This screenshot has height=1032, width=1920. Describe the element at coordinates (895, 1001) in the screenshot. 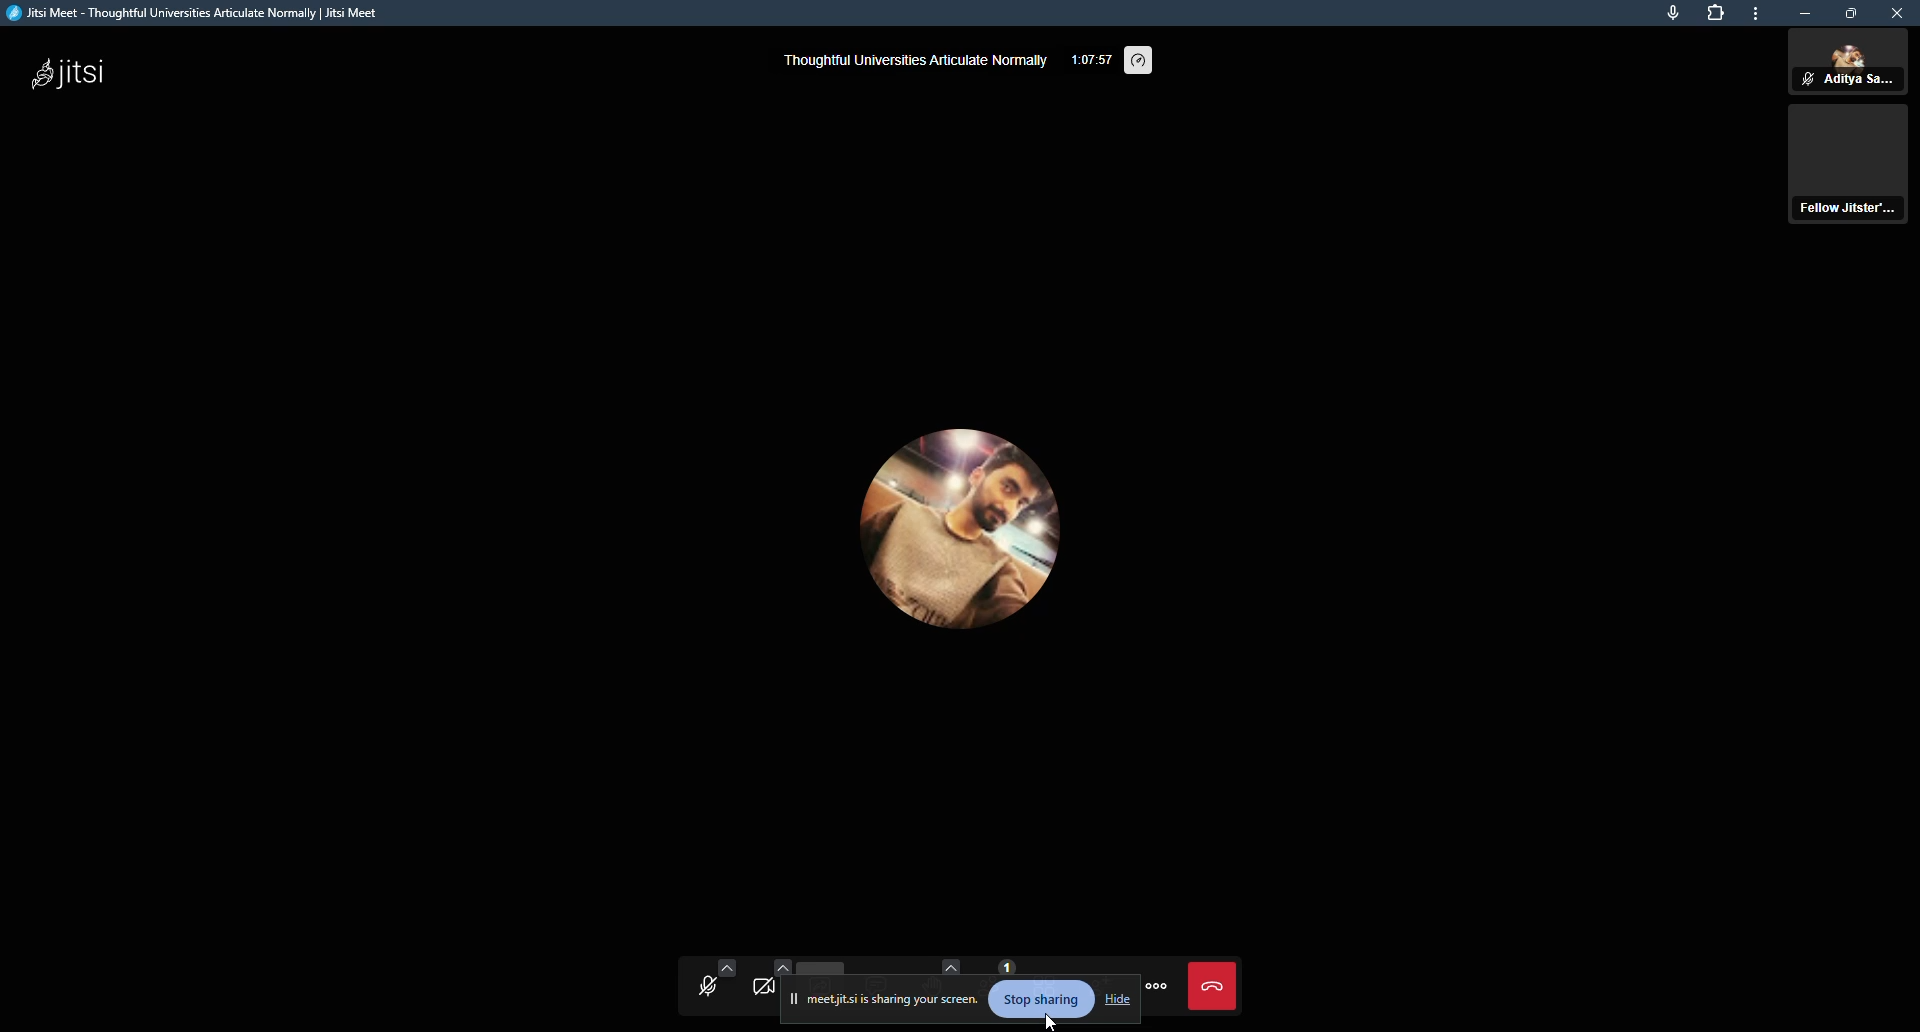

I see `meetjitsi is sharing your screen.` at that location.